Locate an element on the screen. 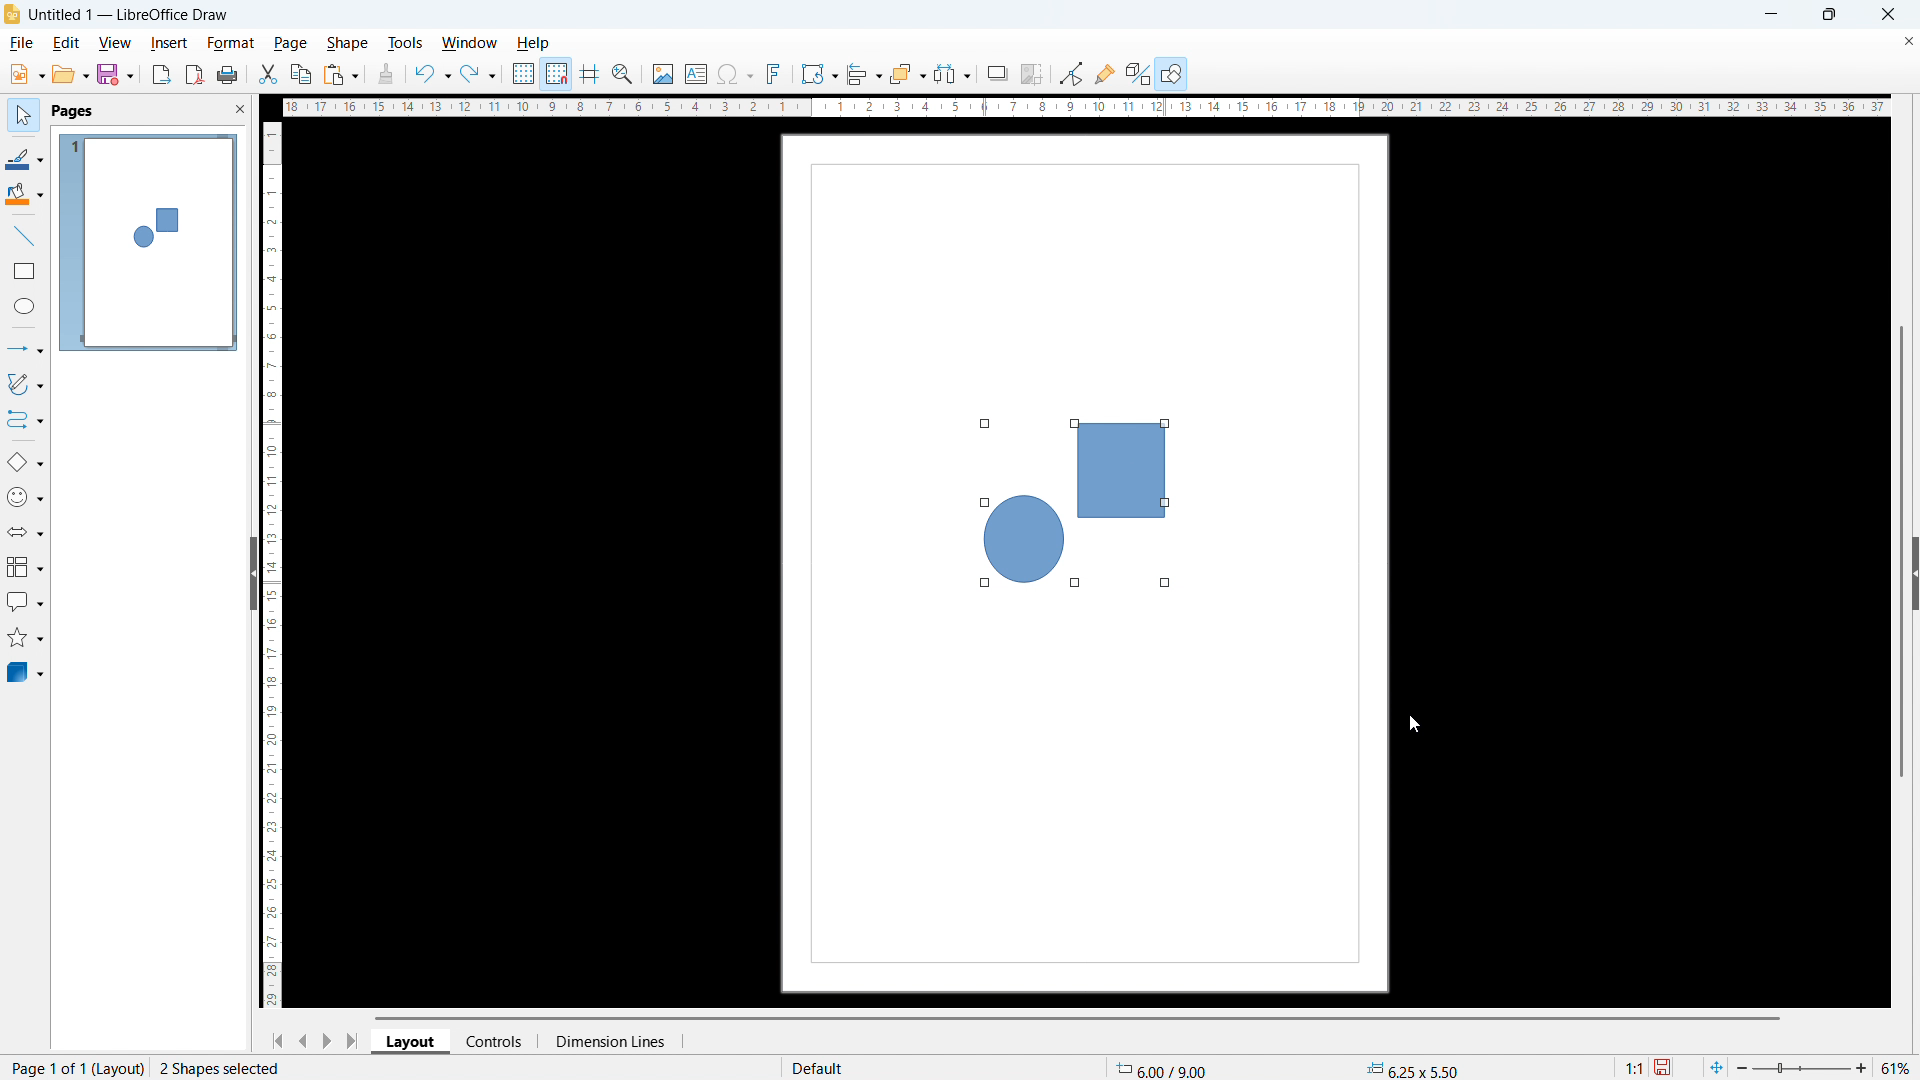  close pane is located at coordinates (239, 110).